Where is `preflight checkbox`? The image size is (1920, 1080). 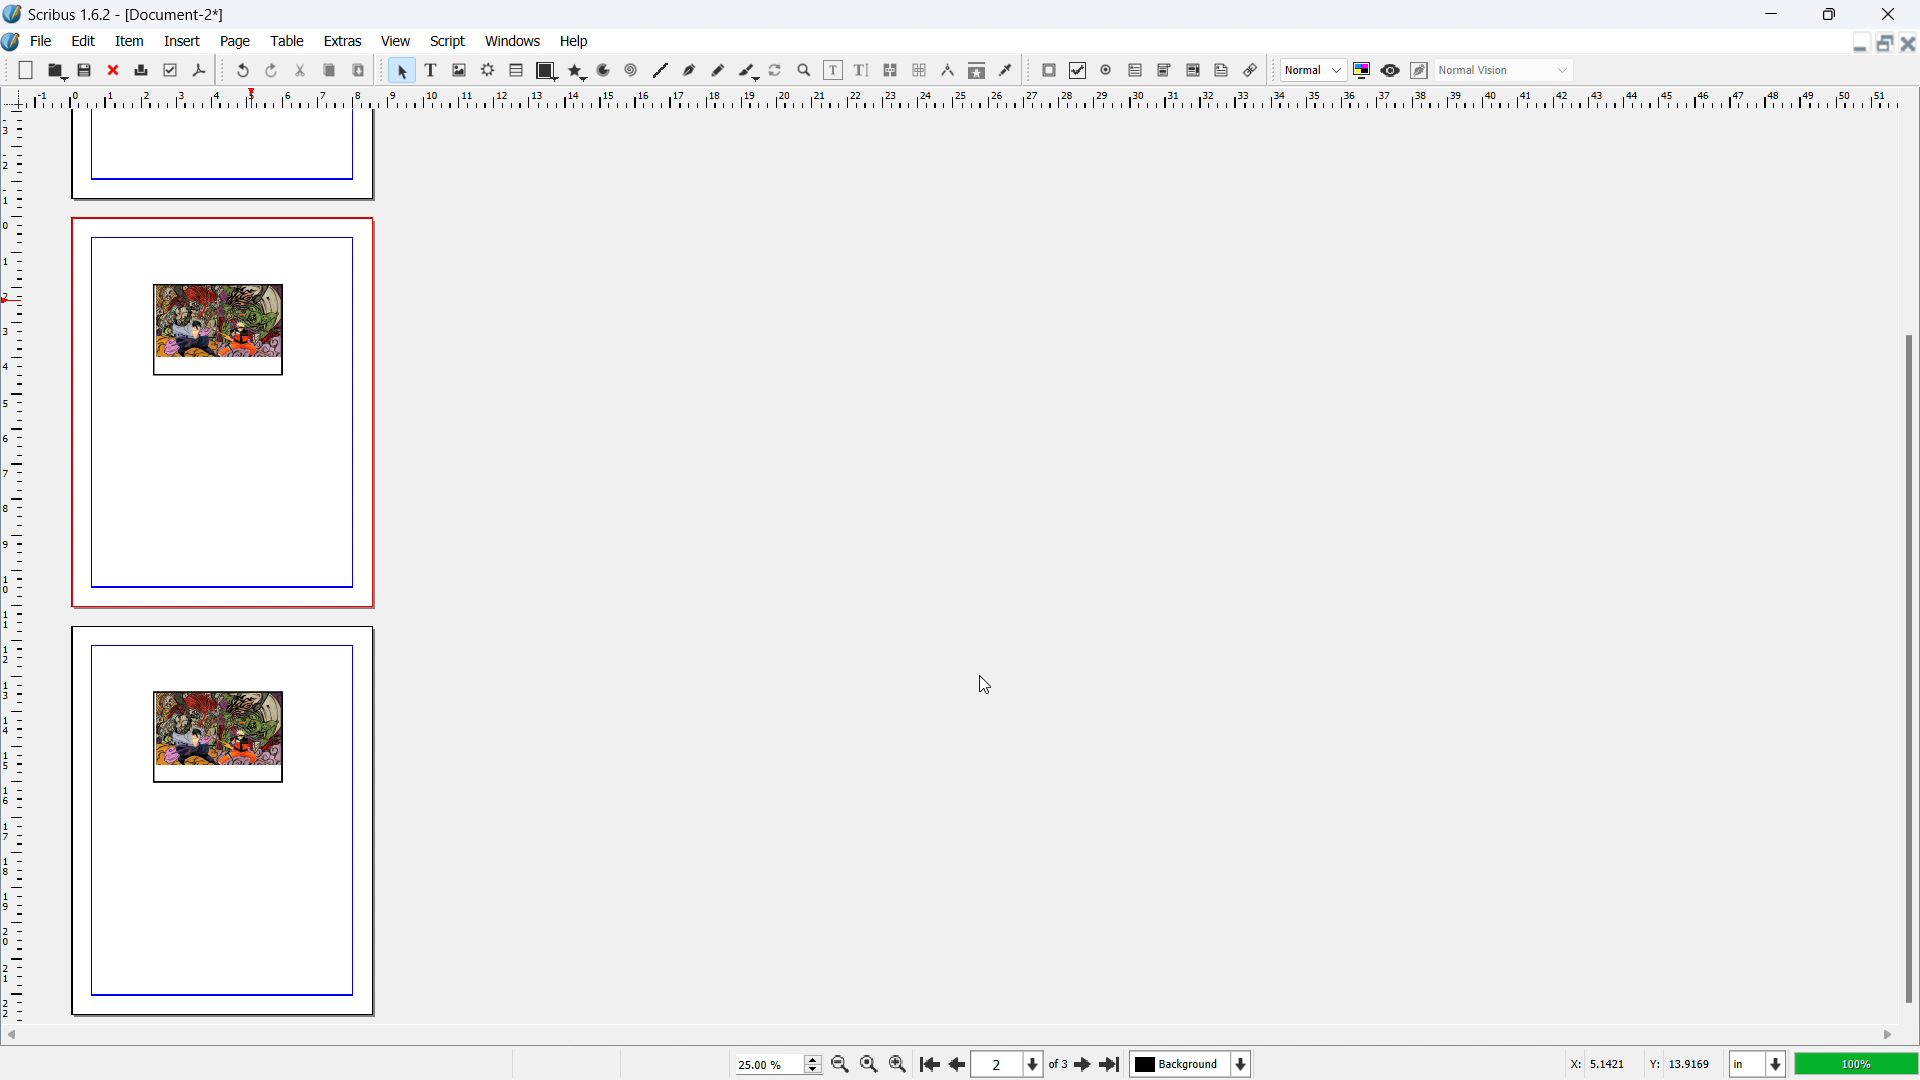
preflight checkbox is located at coordinates (171, 70).